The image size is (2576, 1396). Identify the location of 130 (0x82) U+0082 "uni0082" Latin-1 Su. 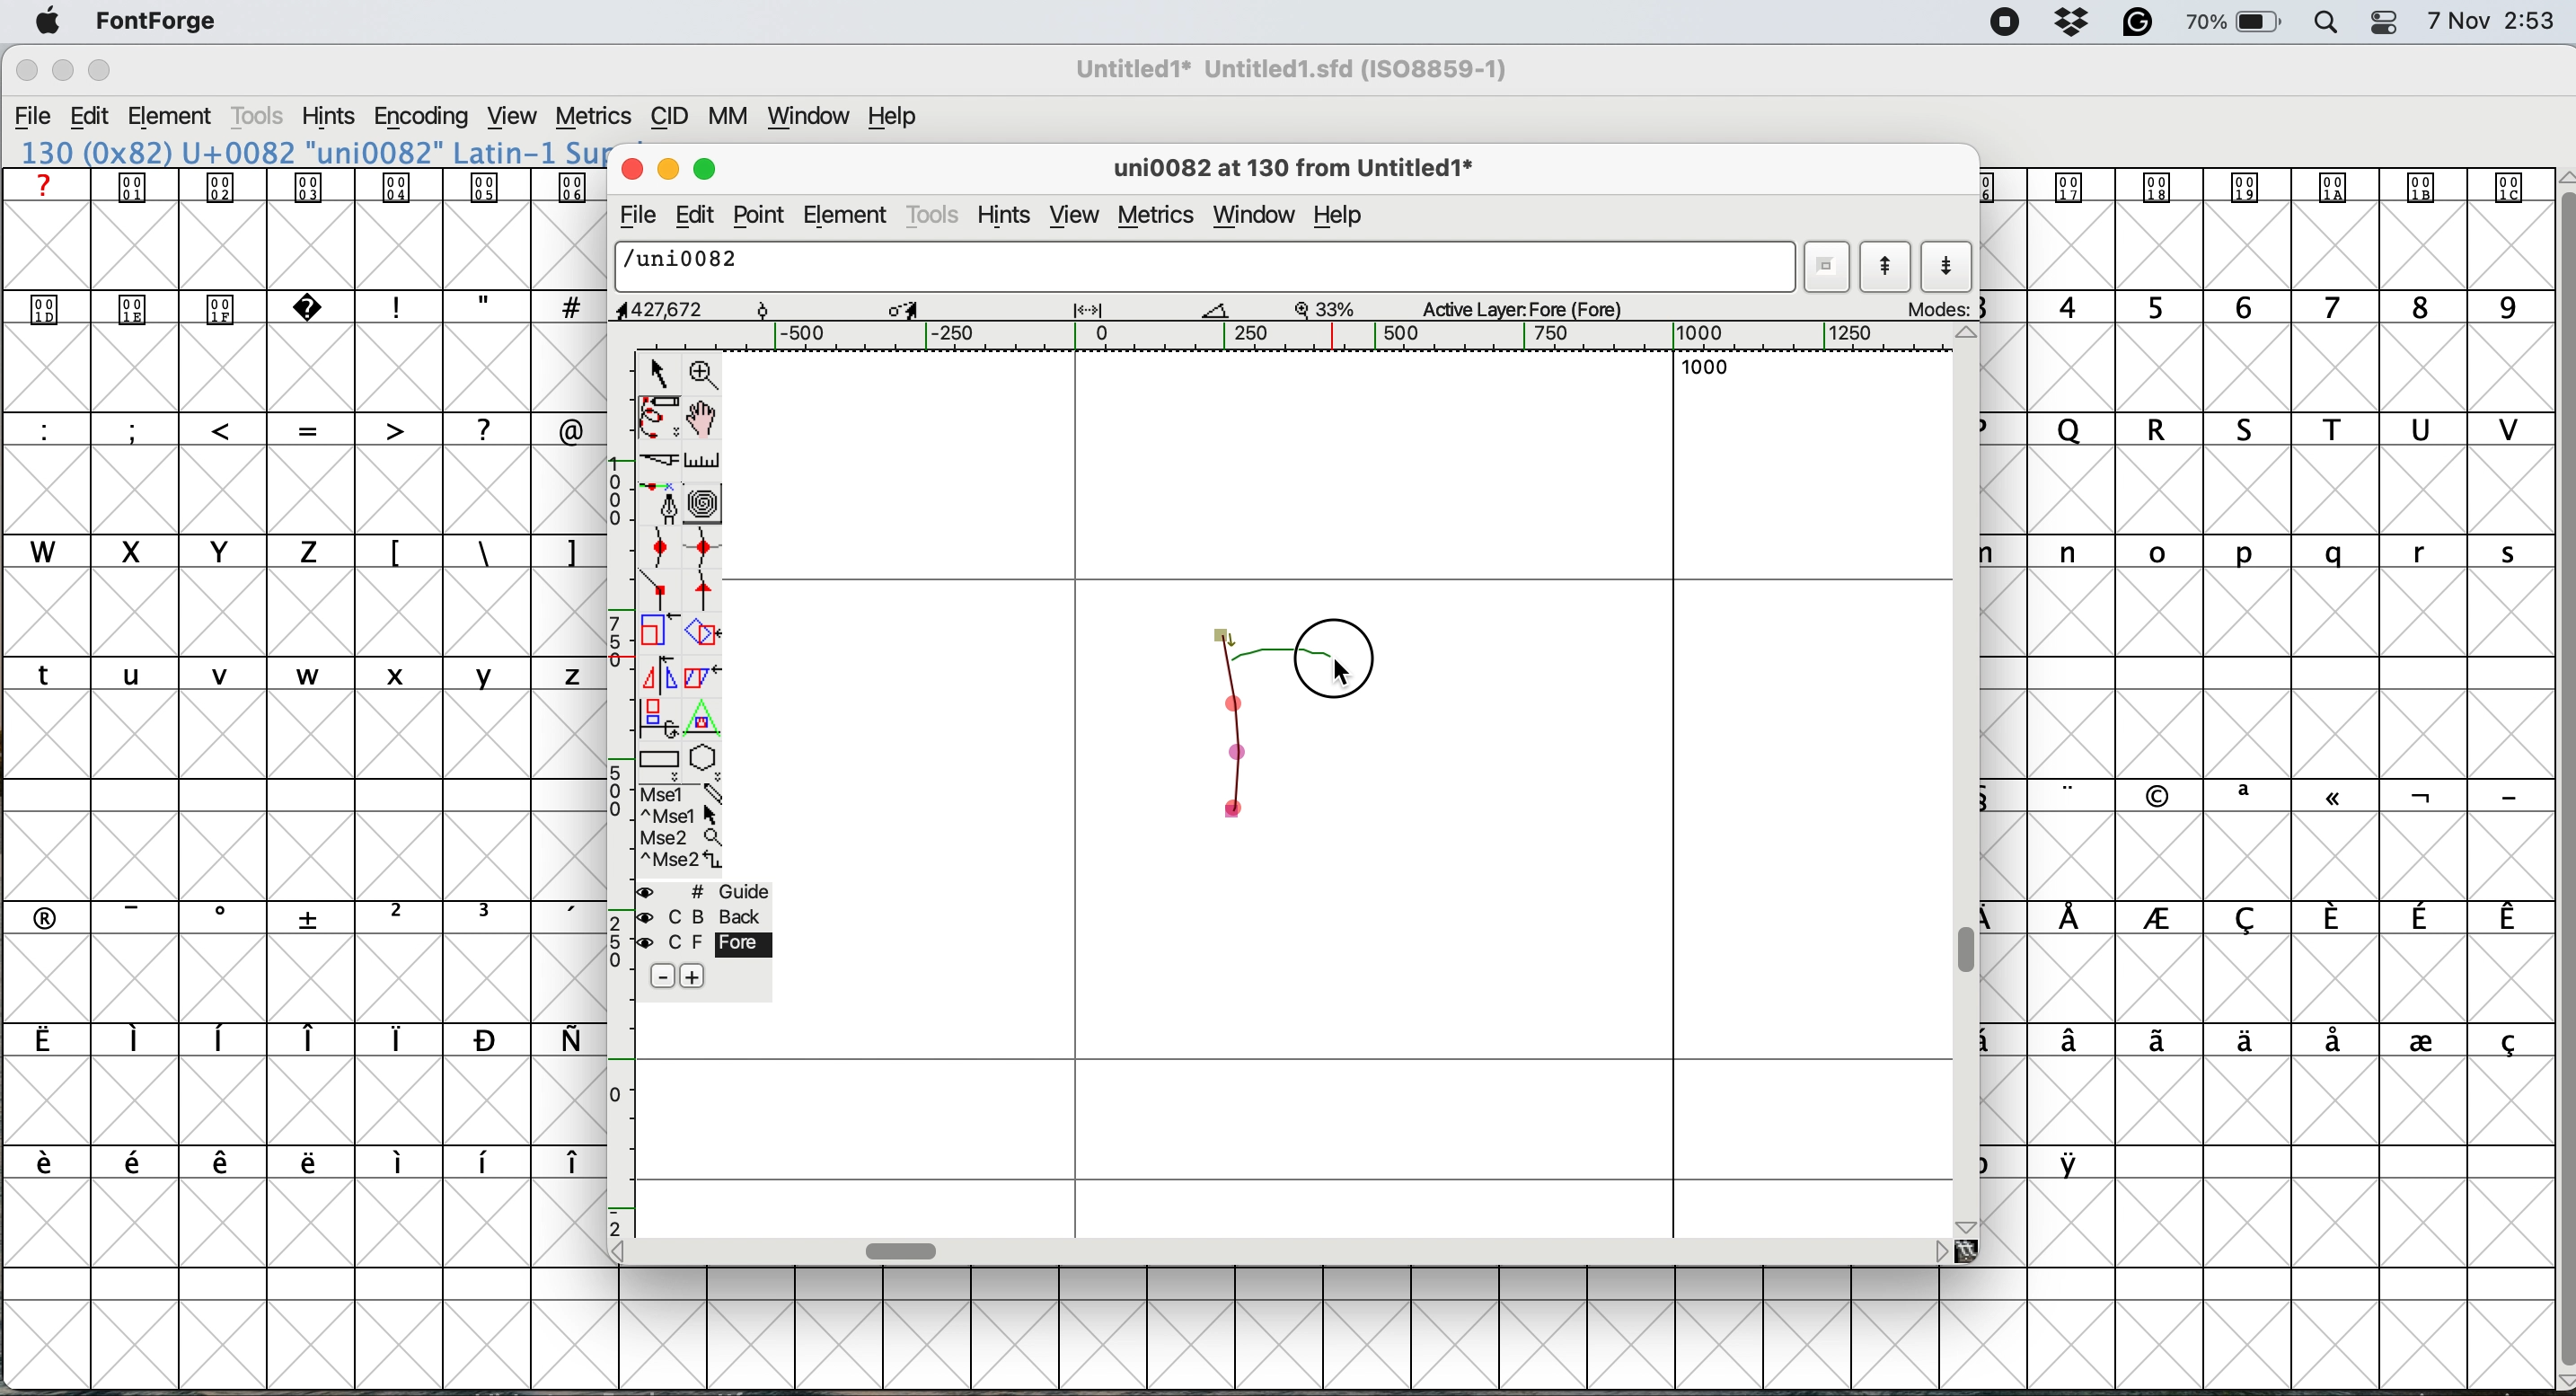
(312, 151).